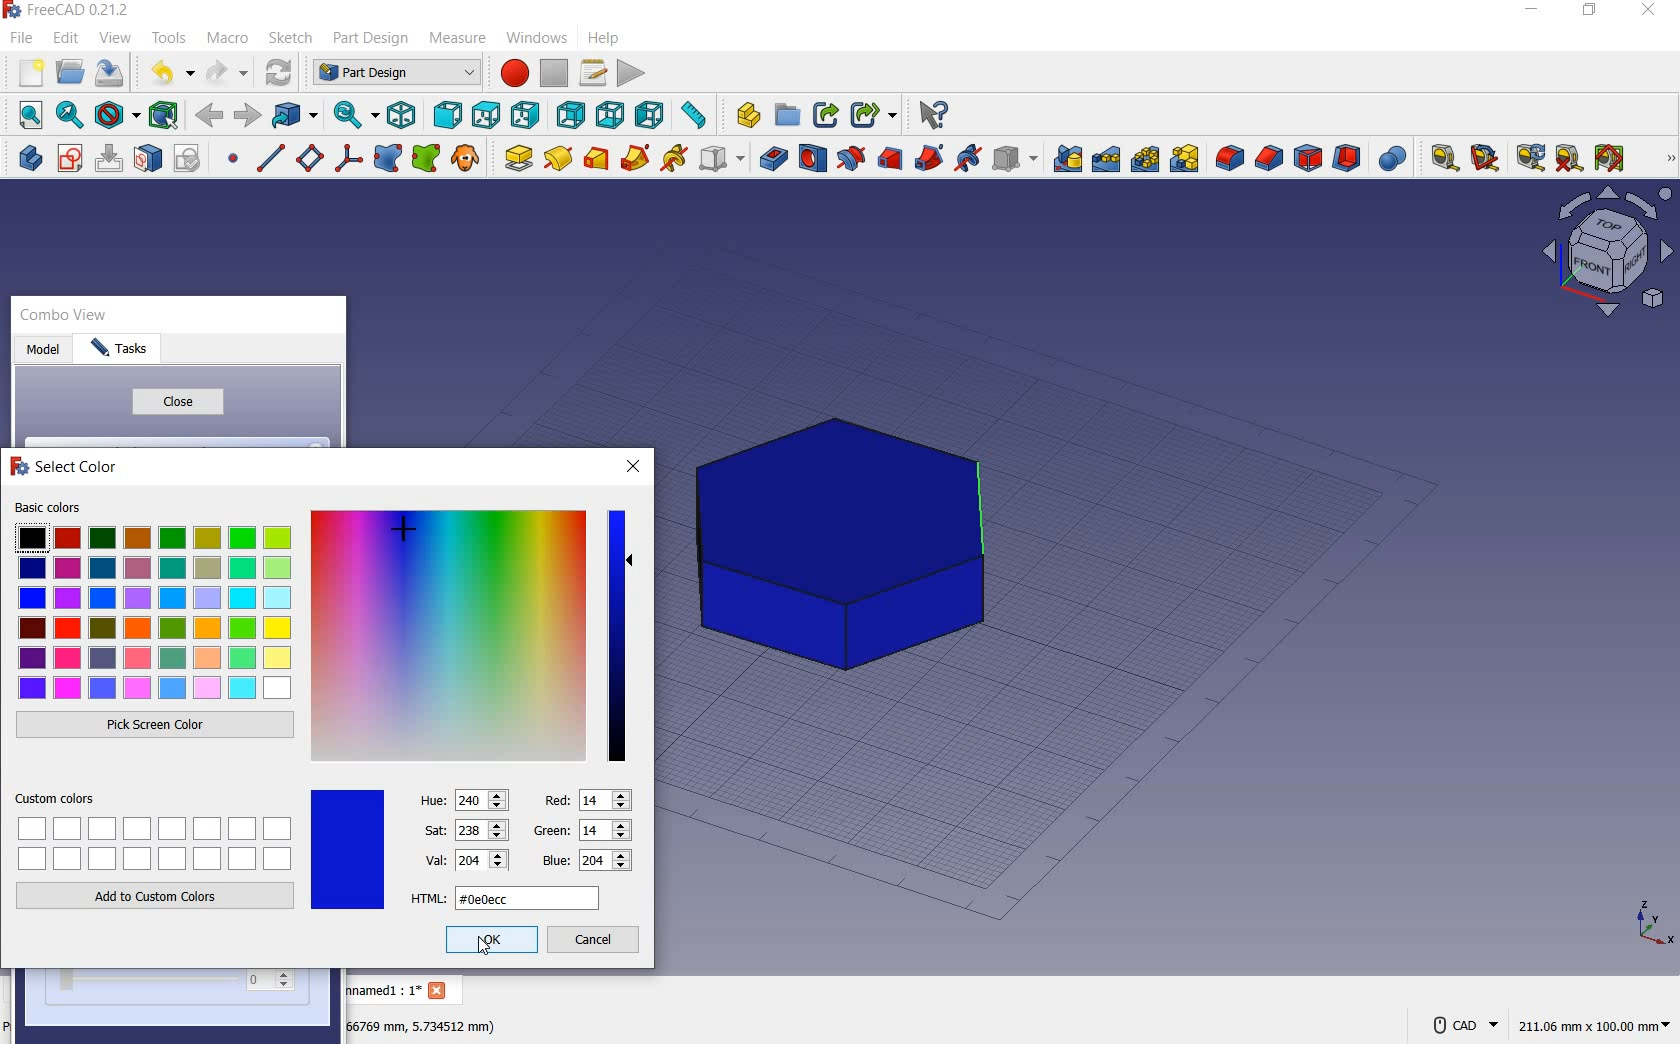  Describe the element at coordinates (297, 116) in the screenshot. I see `go to linked object` at that location.